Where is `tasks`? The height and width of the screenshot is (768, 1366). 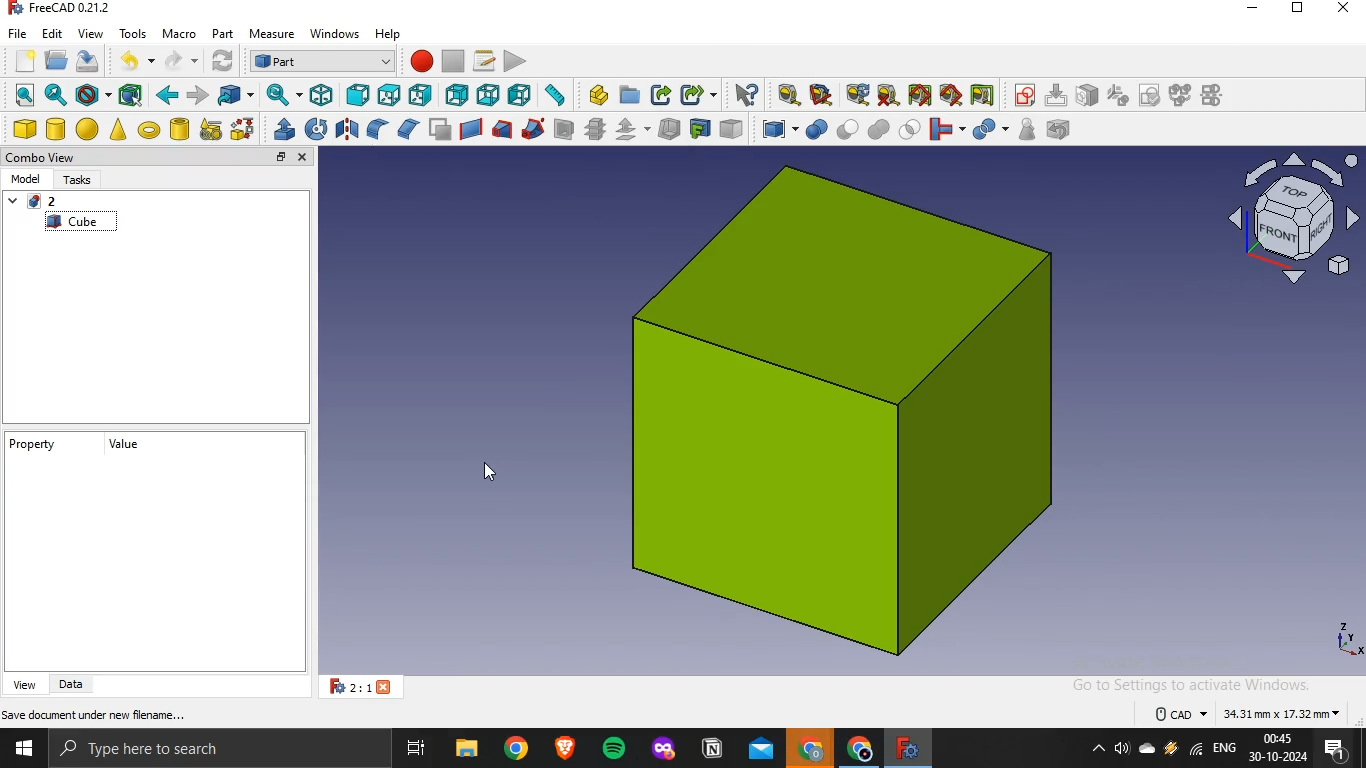 tasks is located at coordinates (85, 179).